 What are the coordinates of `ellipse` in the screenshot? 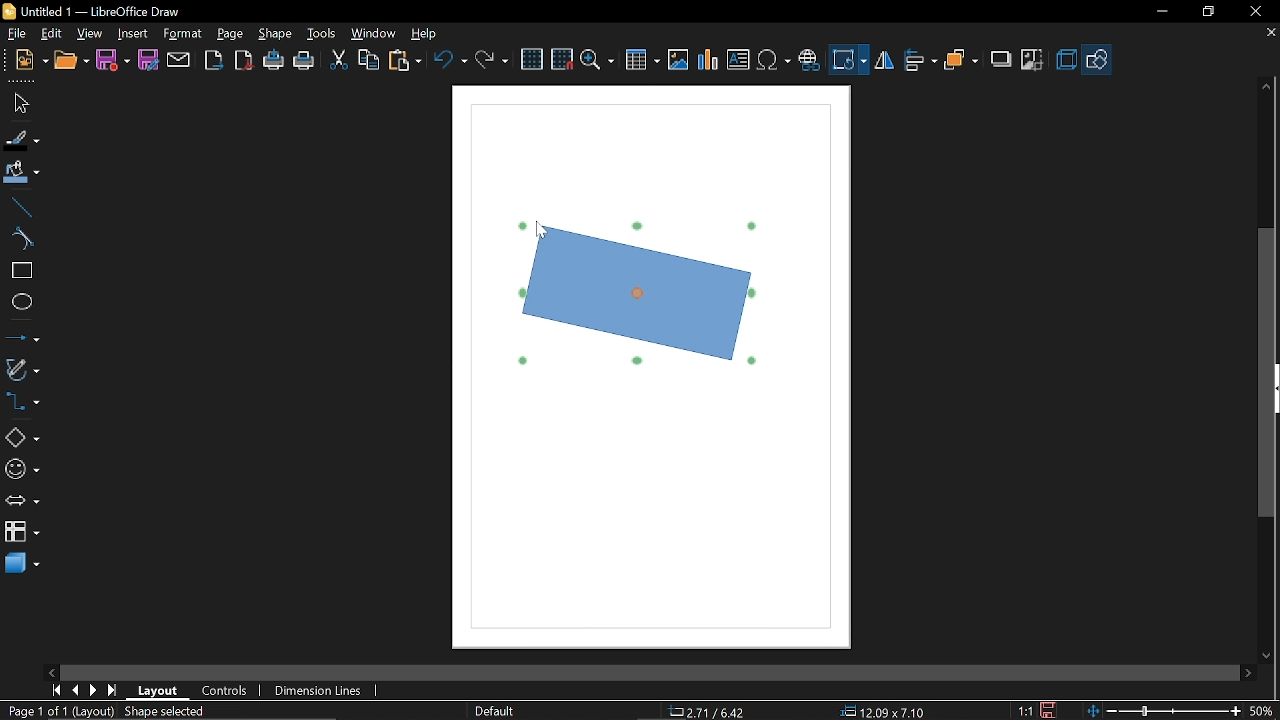 It's located at (21, 304).